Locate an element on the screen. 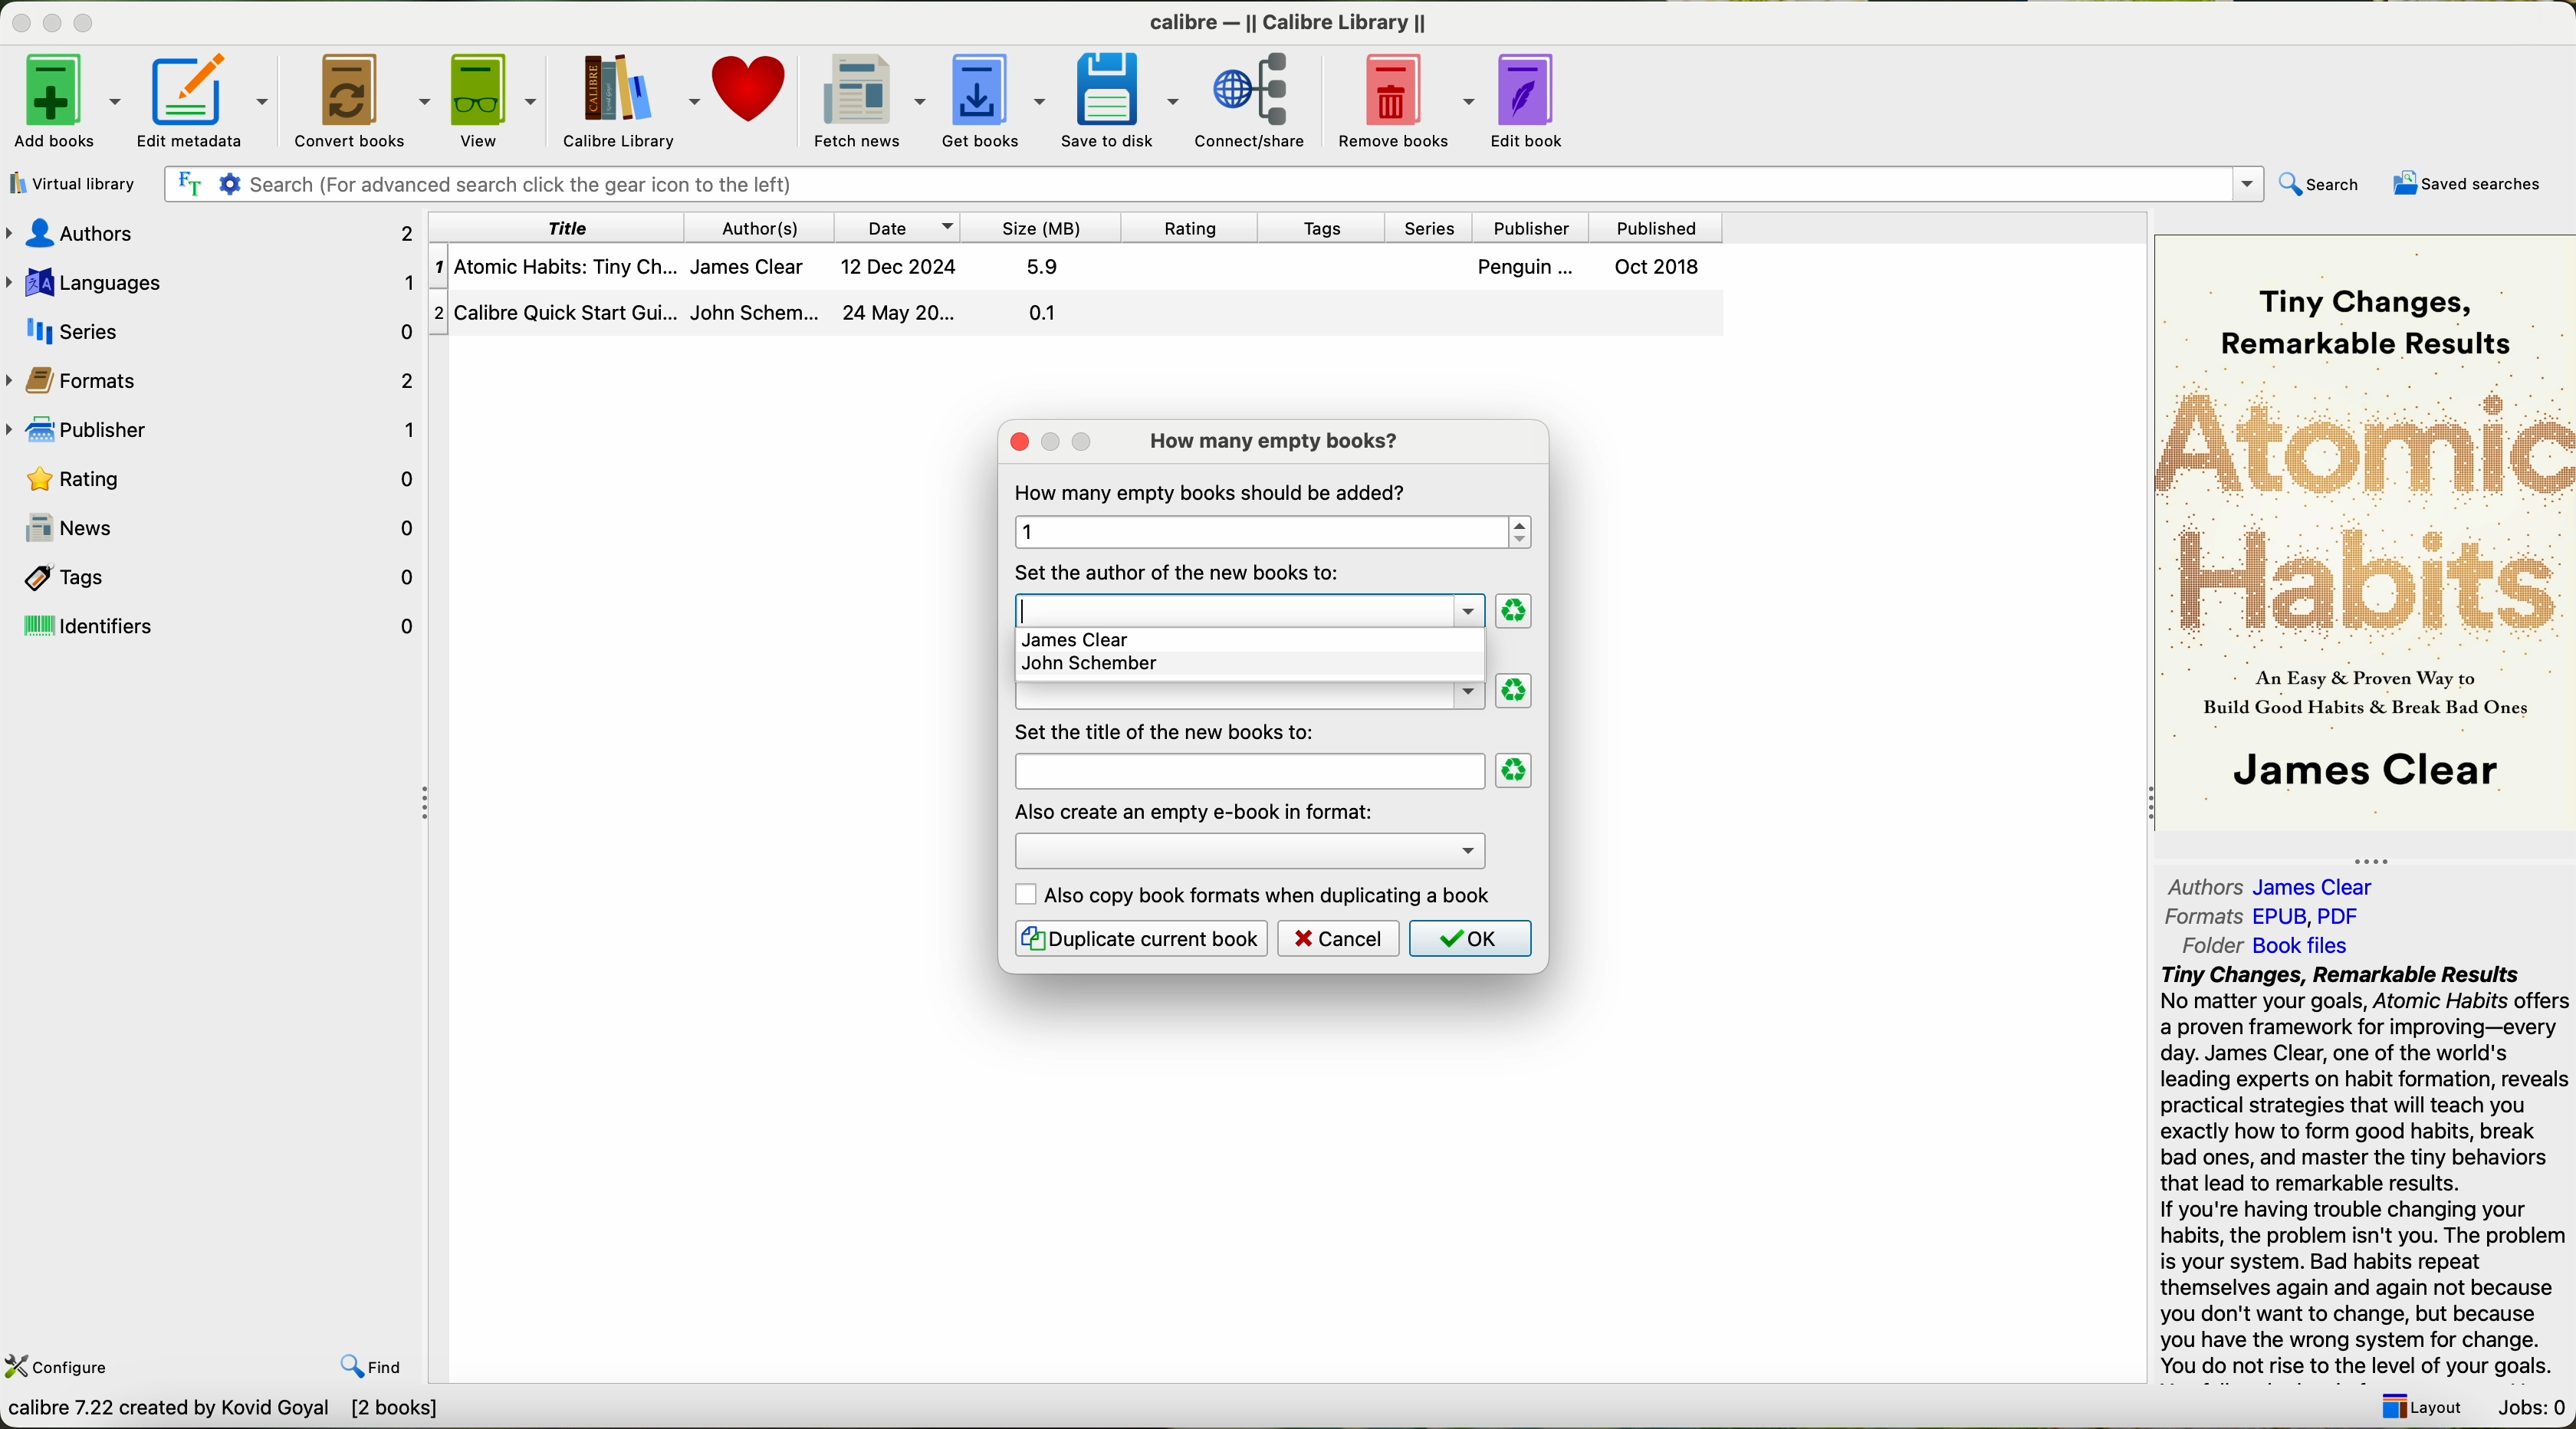 This screenshot has height=1429, width=2576. publisher is located at coordinates (213, 426).